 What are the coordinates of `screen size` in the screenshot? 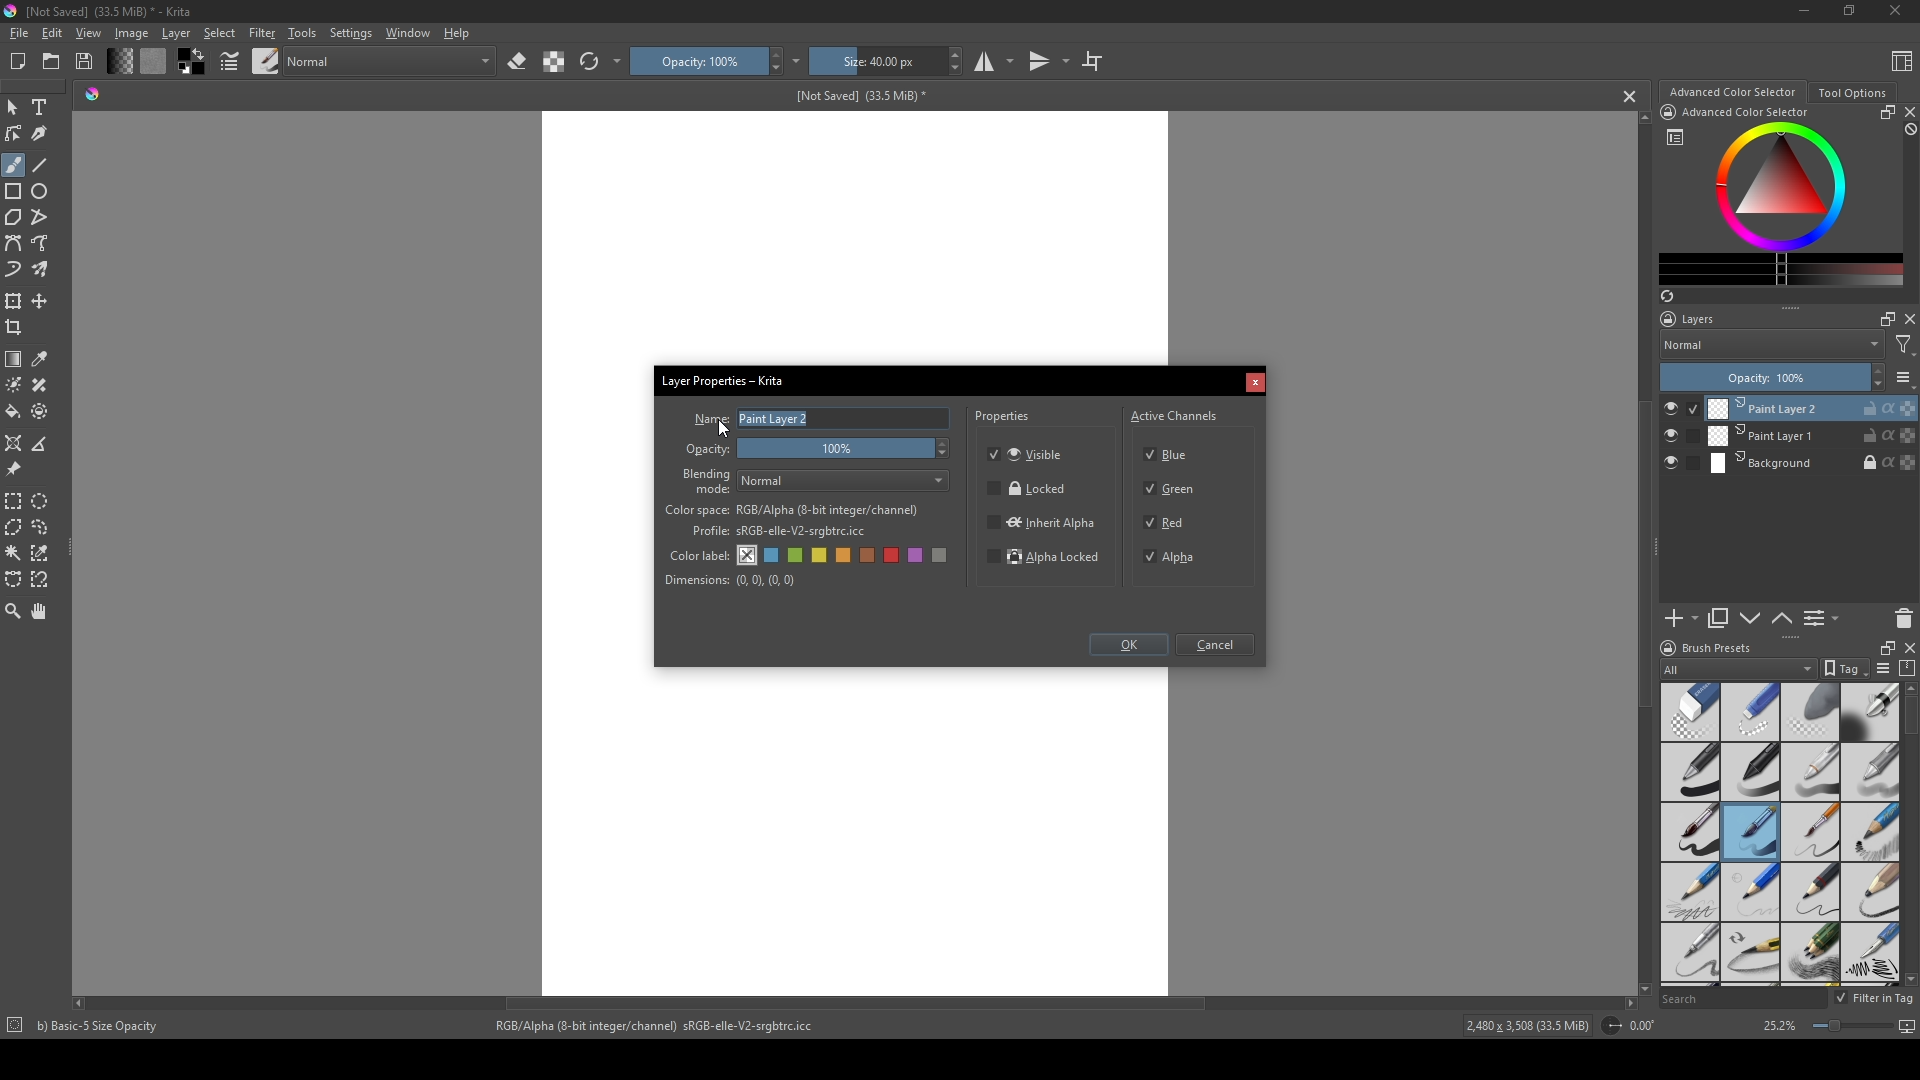 It's located at (1860, 1028).